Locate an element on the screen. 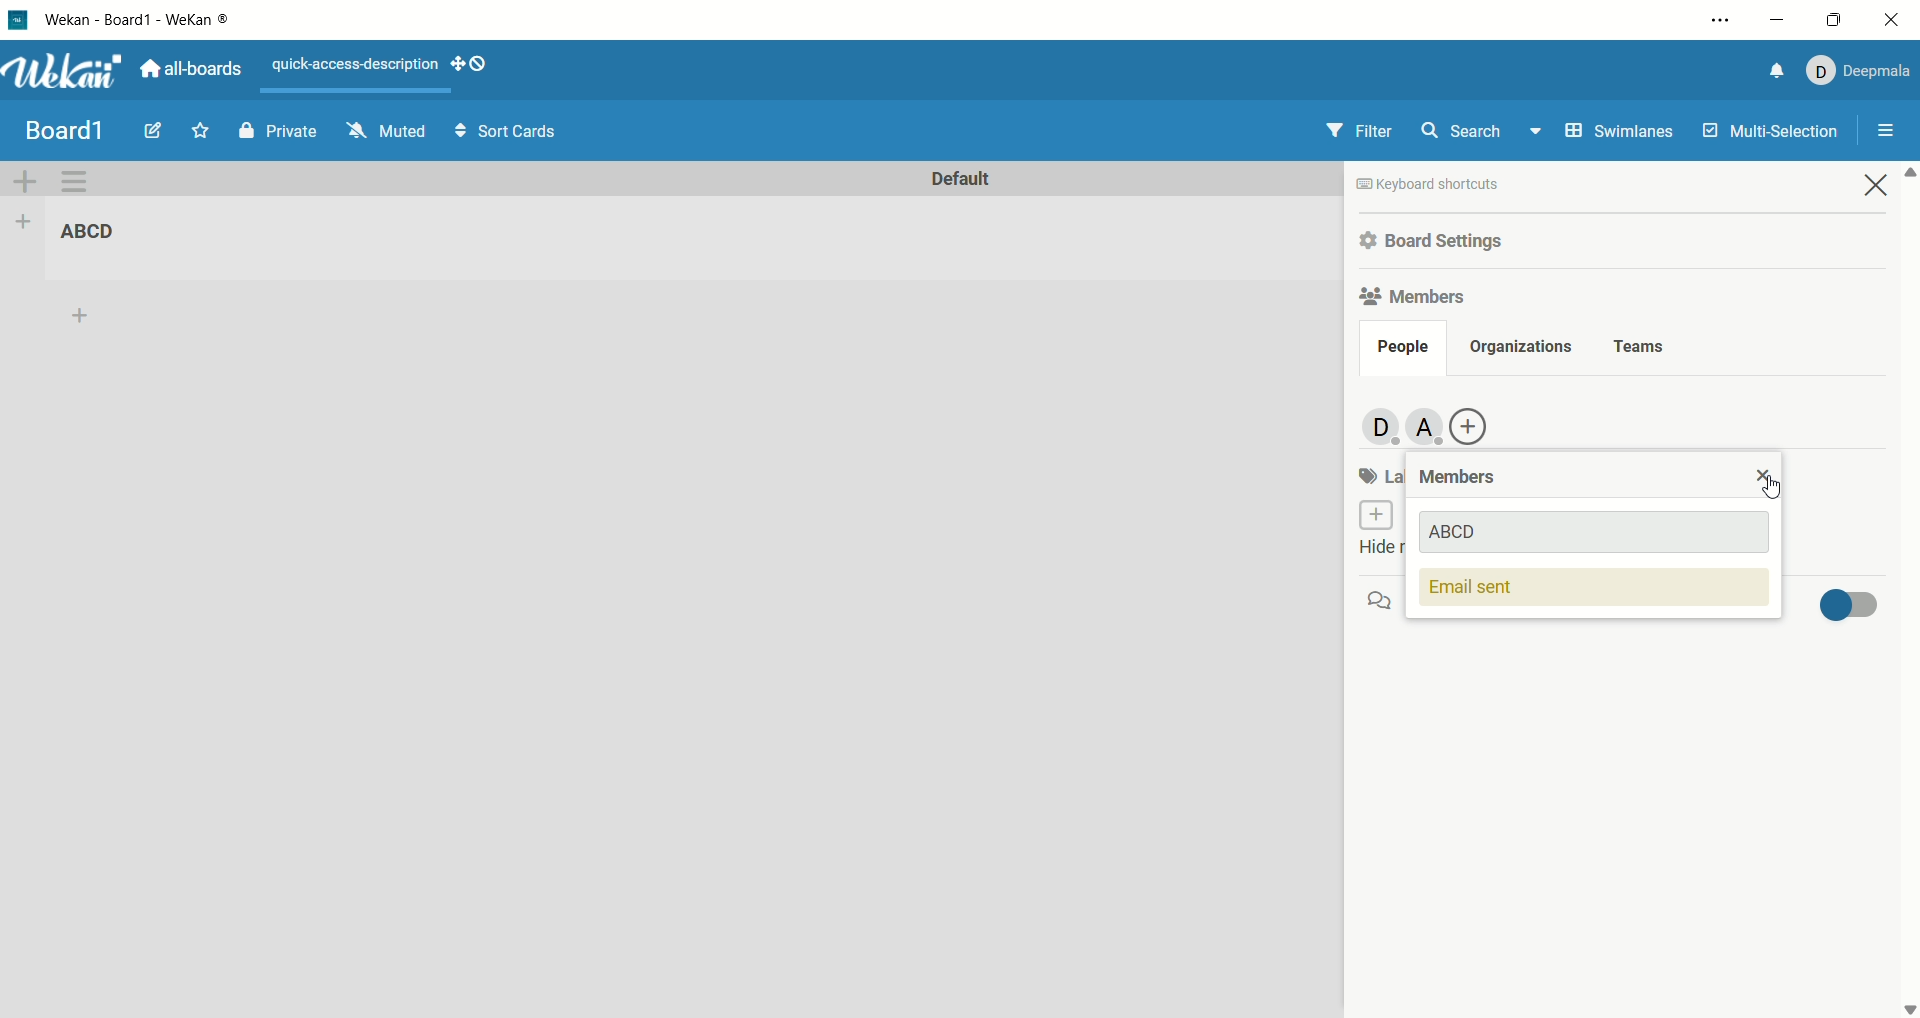 The image size is (1920, 1018). title is located at coordinates (141, 19).